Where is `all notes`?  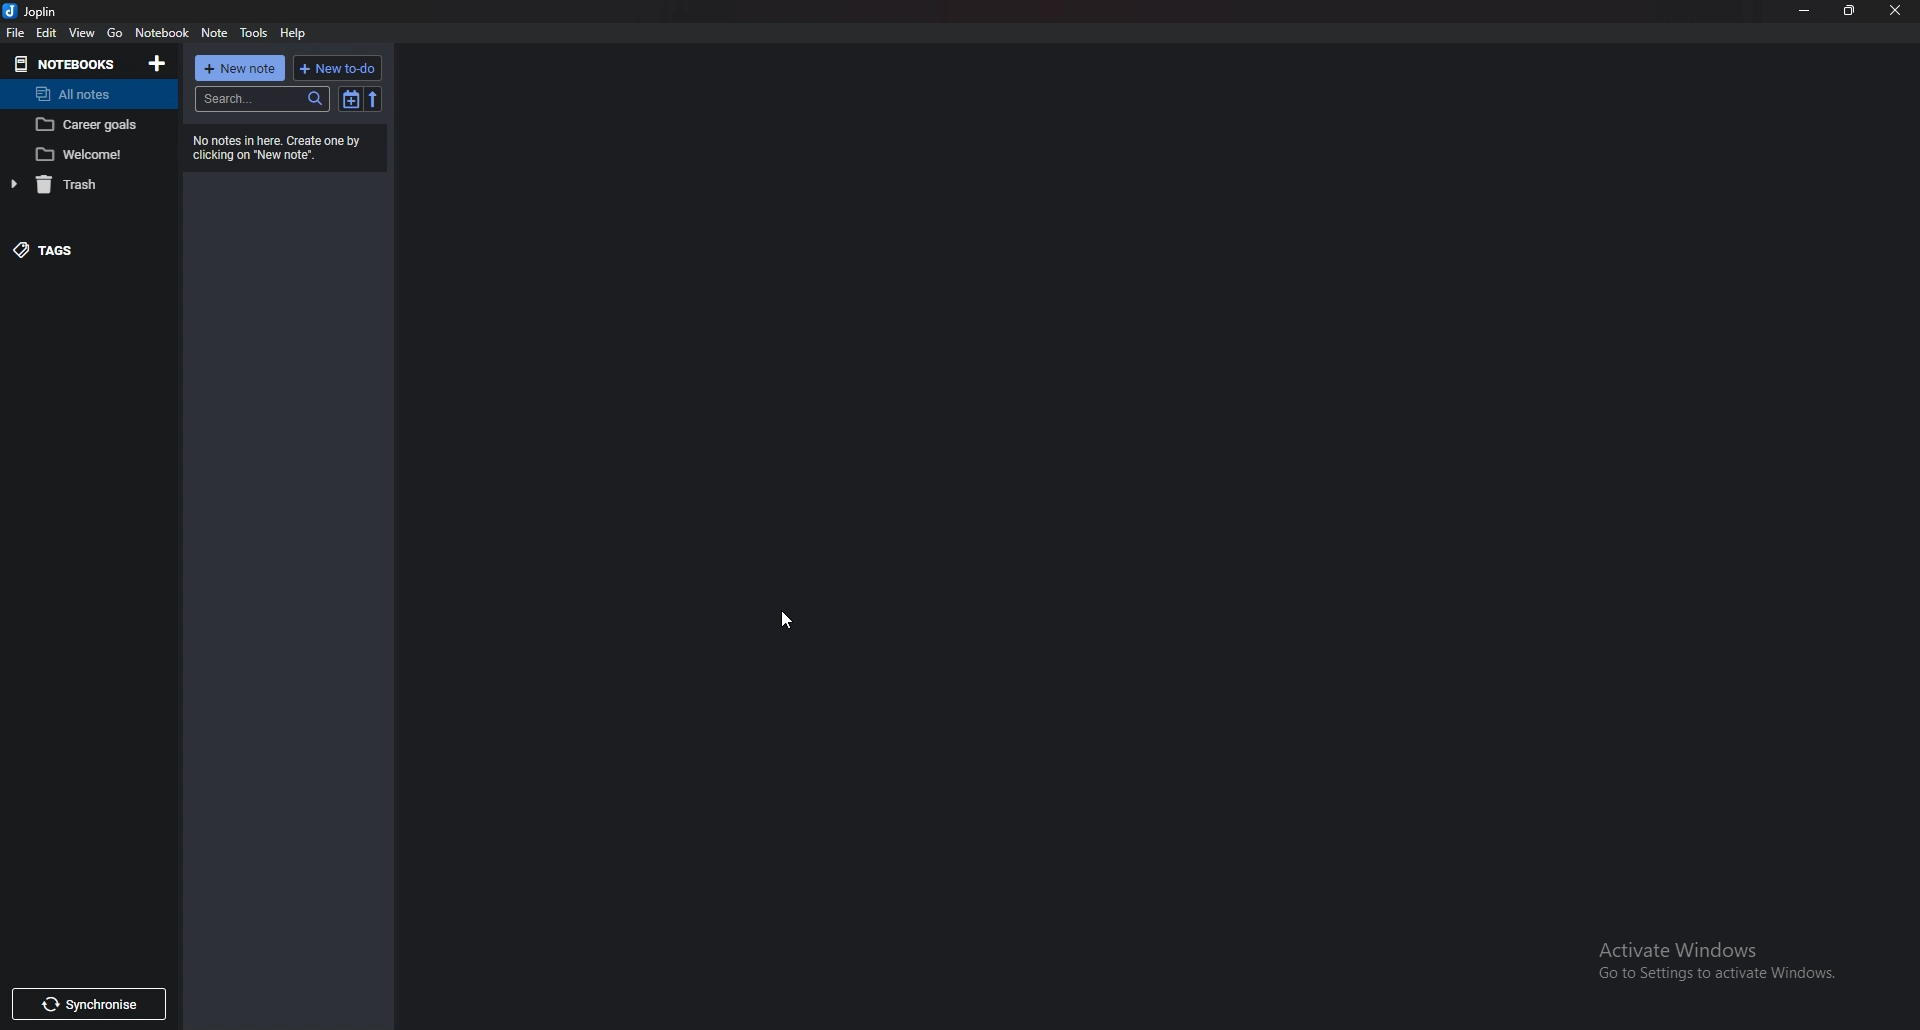
all notes is located at coordinates (84, 95).